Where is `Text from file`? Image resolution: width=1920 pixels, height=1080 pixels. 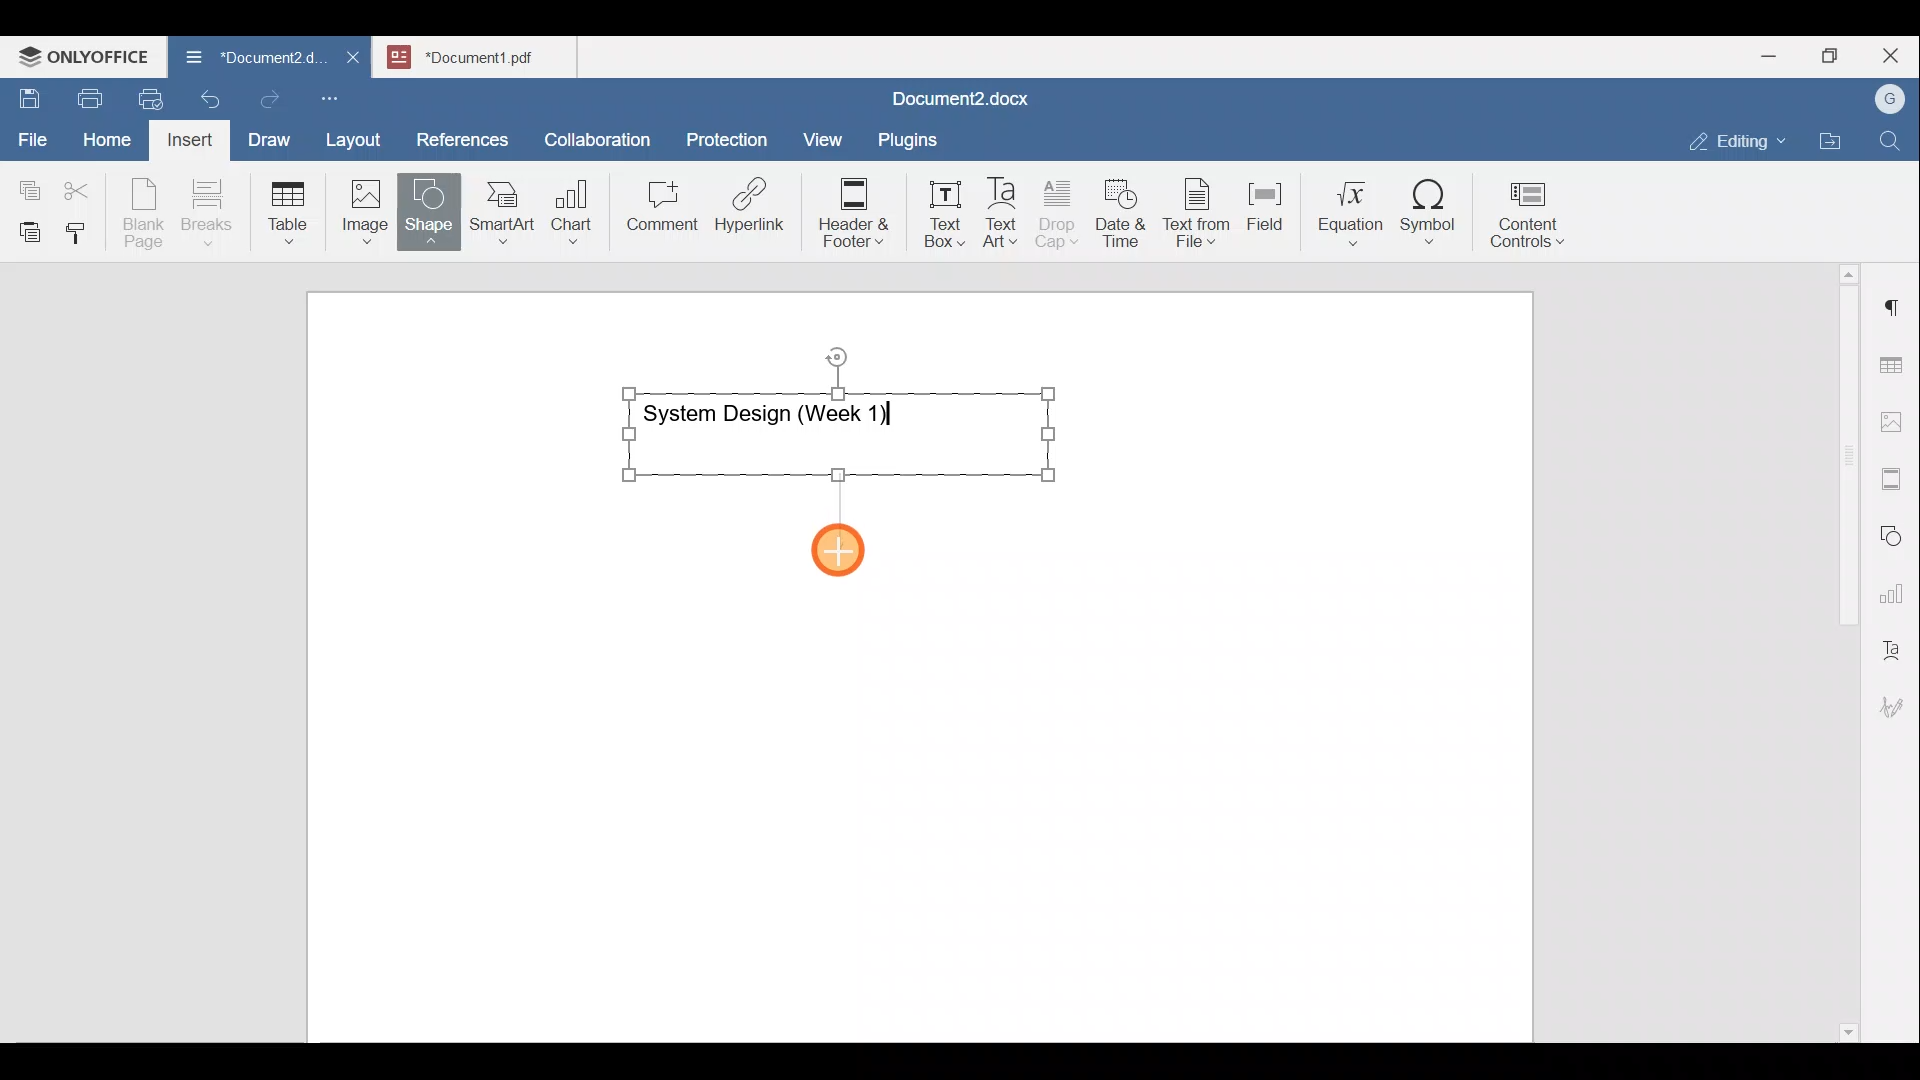
Text from file is located at coordinates (1200, 211).